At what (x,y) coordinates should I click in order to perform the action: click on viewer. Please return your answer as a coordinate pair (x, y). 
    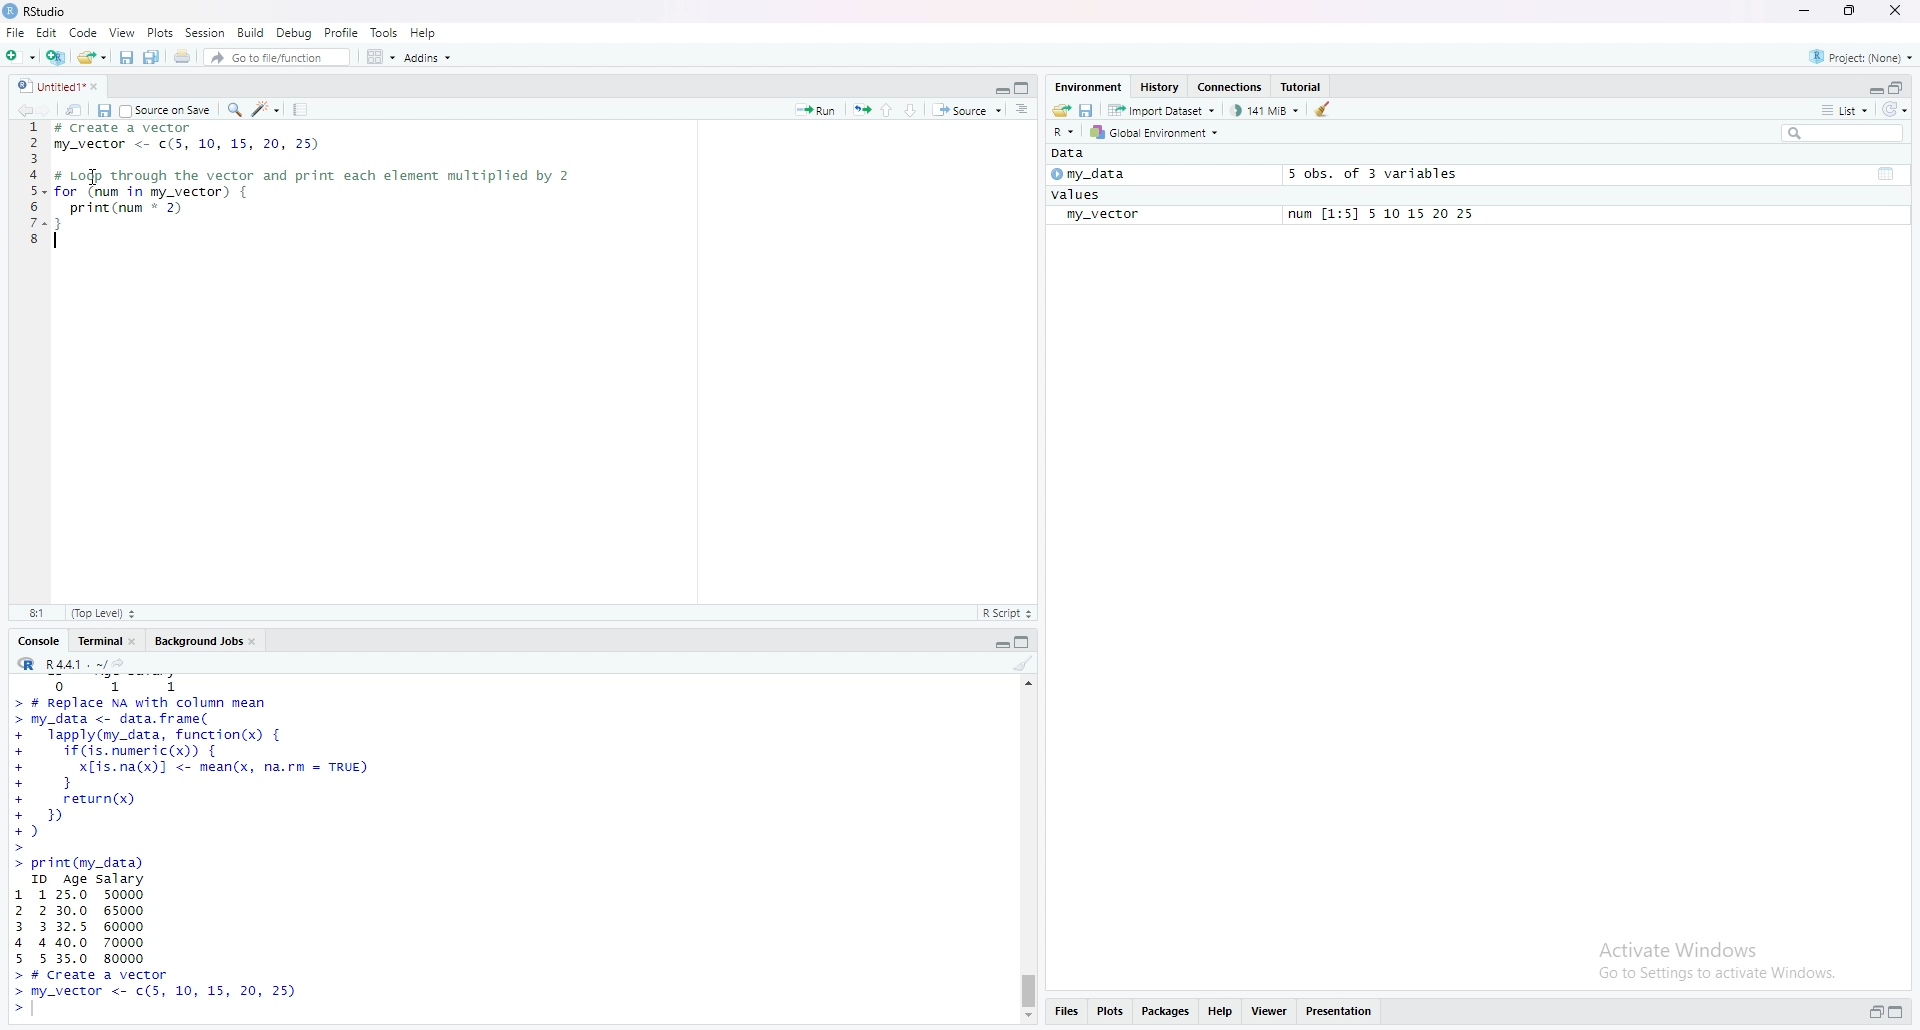
    Looking at the image, I should click on (1271, 1009).